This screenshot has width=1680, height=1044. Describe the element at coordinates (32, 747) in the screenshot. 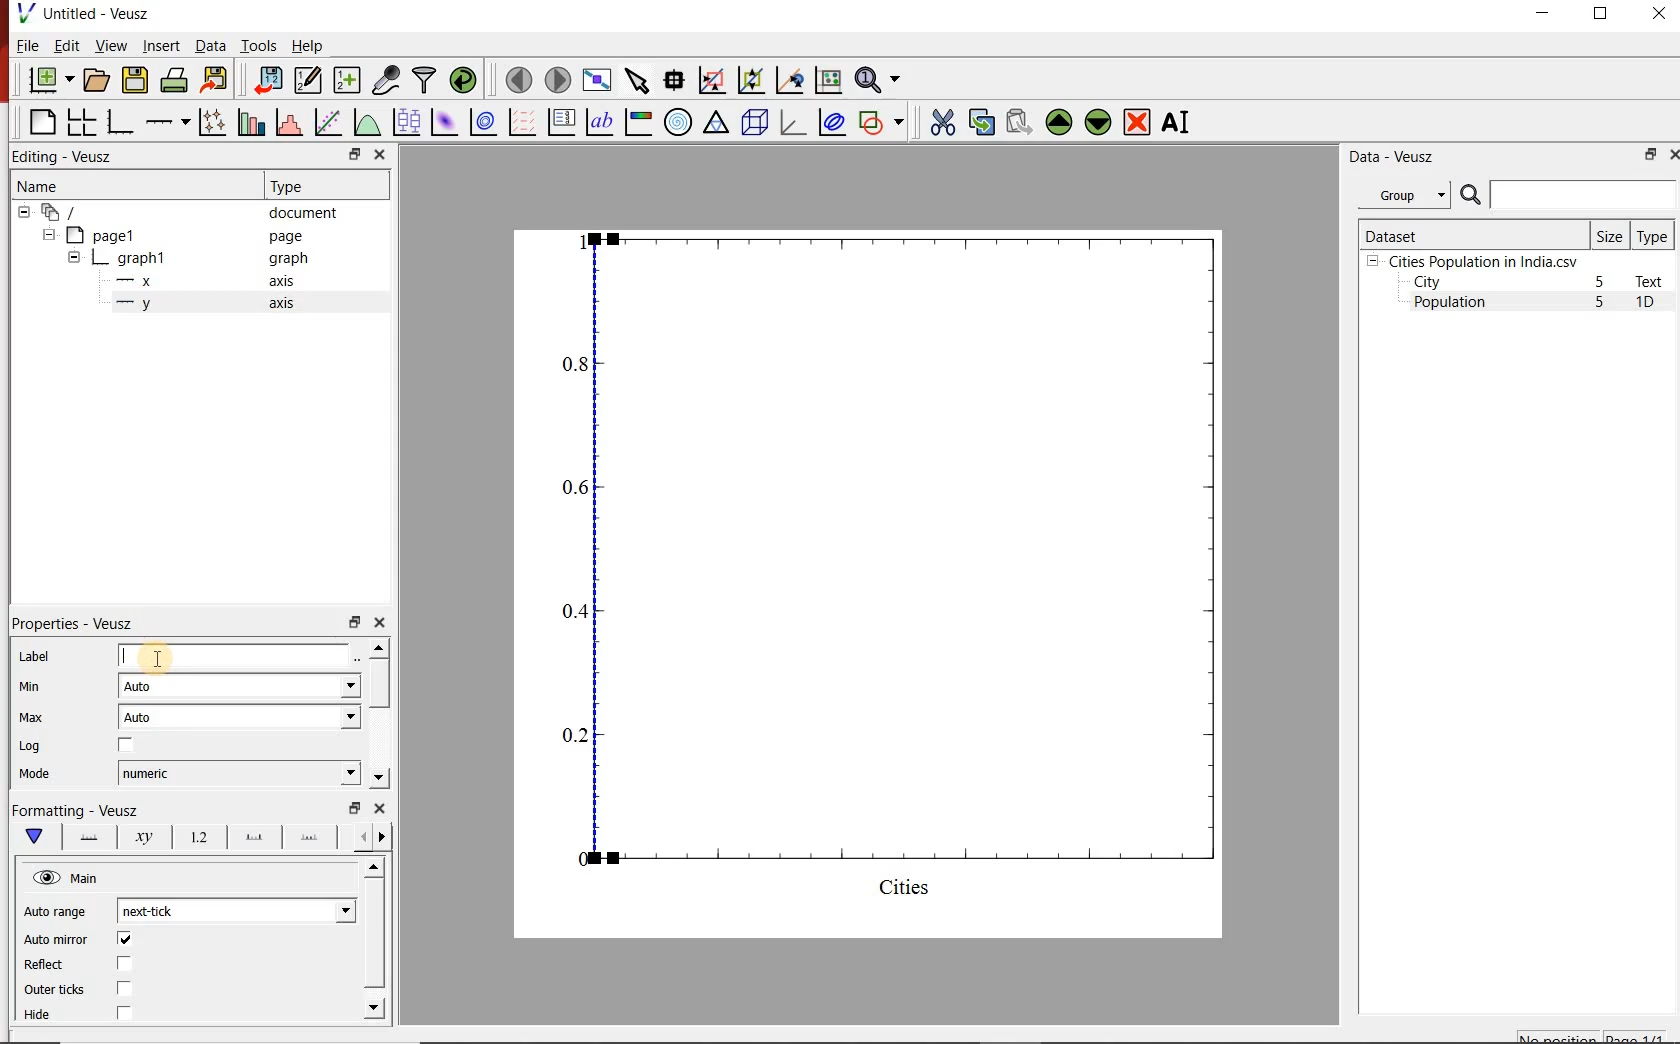

I see `Log` at that location.